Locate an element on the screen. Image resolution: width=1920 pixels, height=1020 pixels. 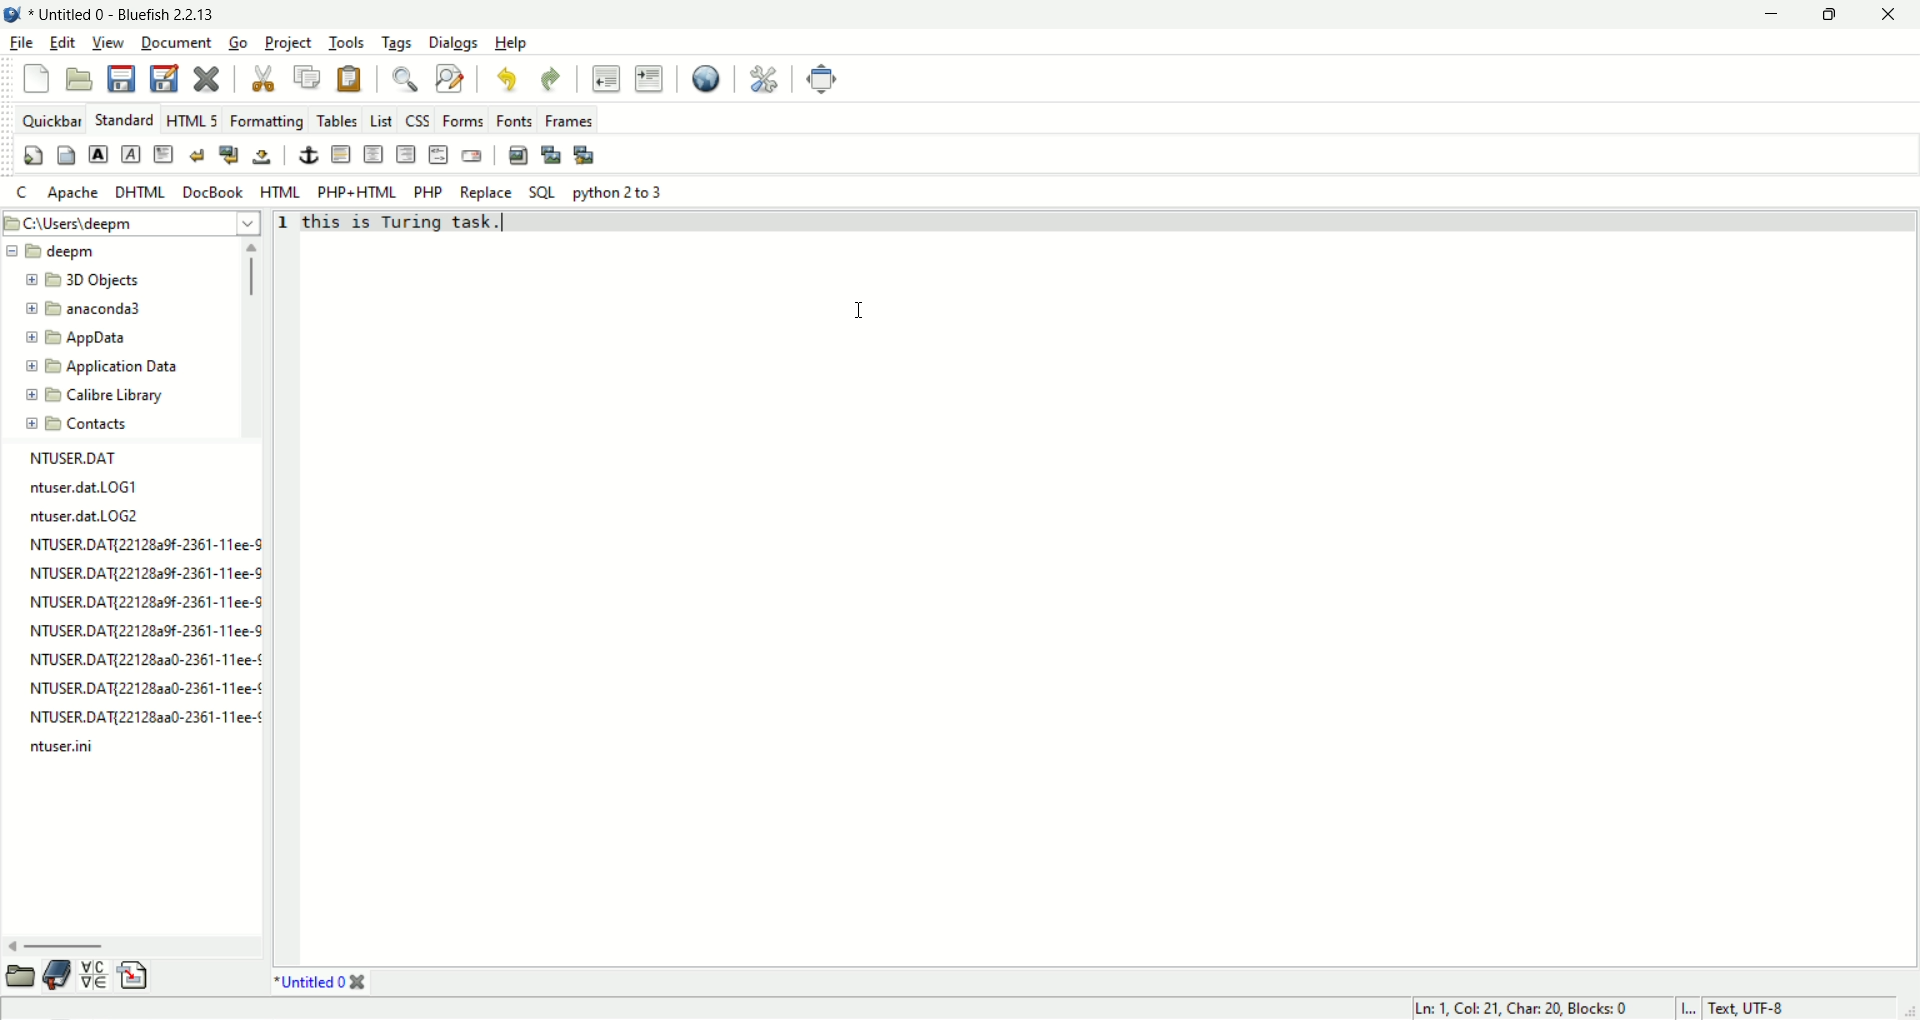
quick settings is located at coordinates (34, 157).